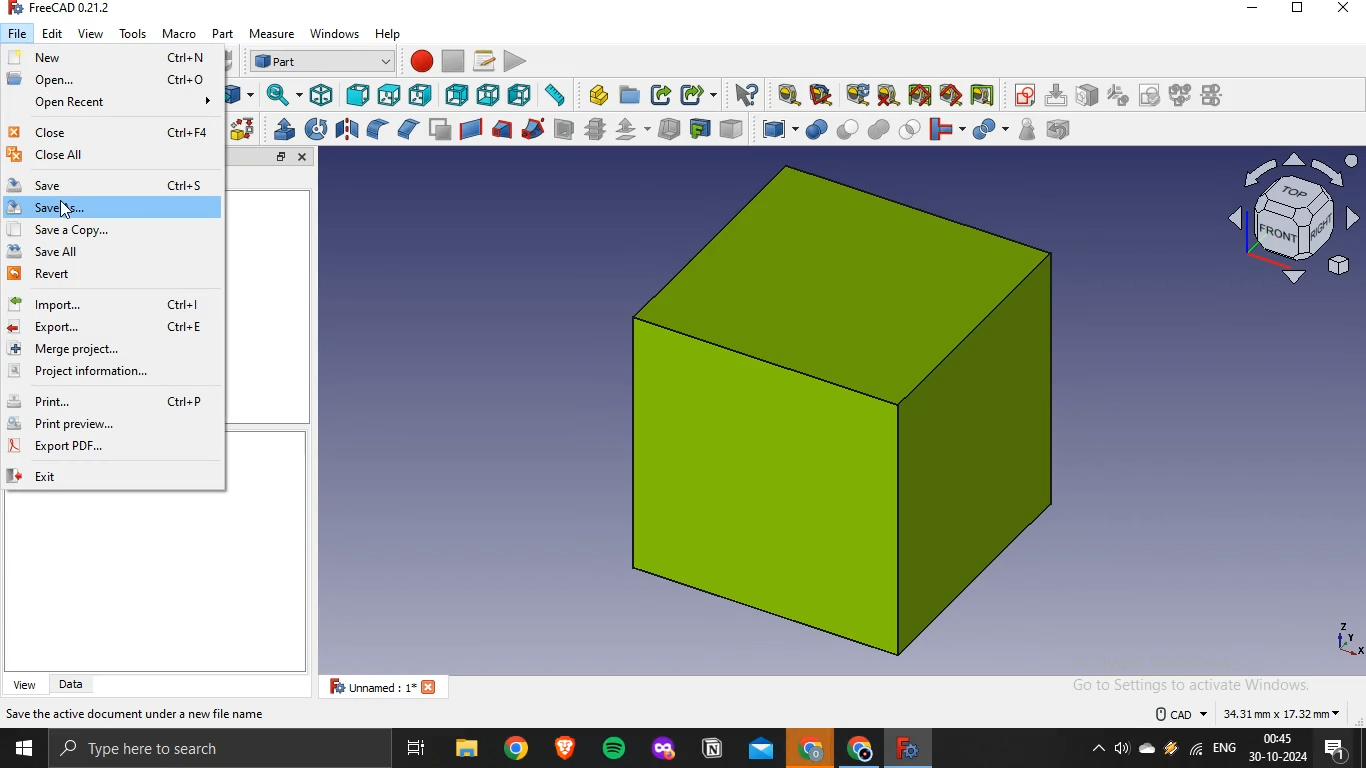 The width and height of the screenshot is (1366, 768). I want to click on notifications, so click(1336, 749).